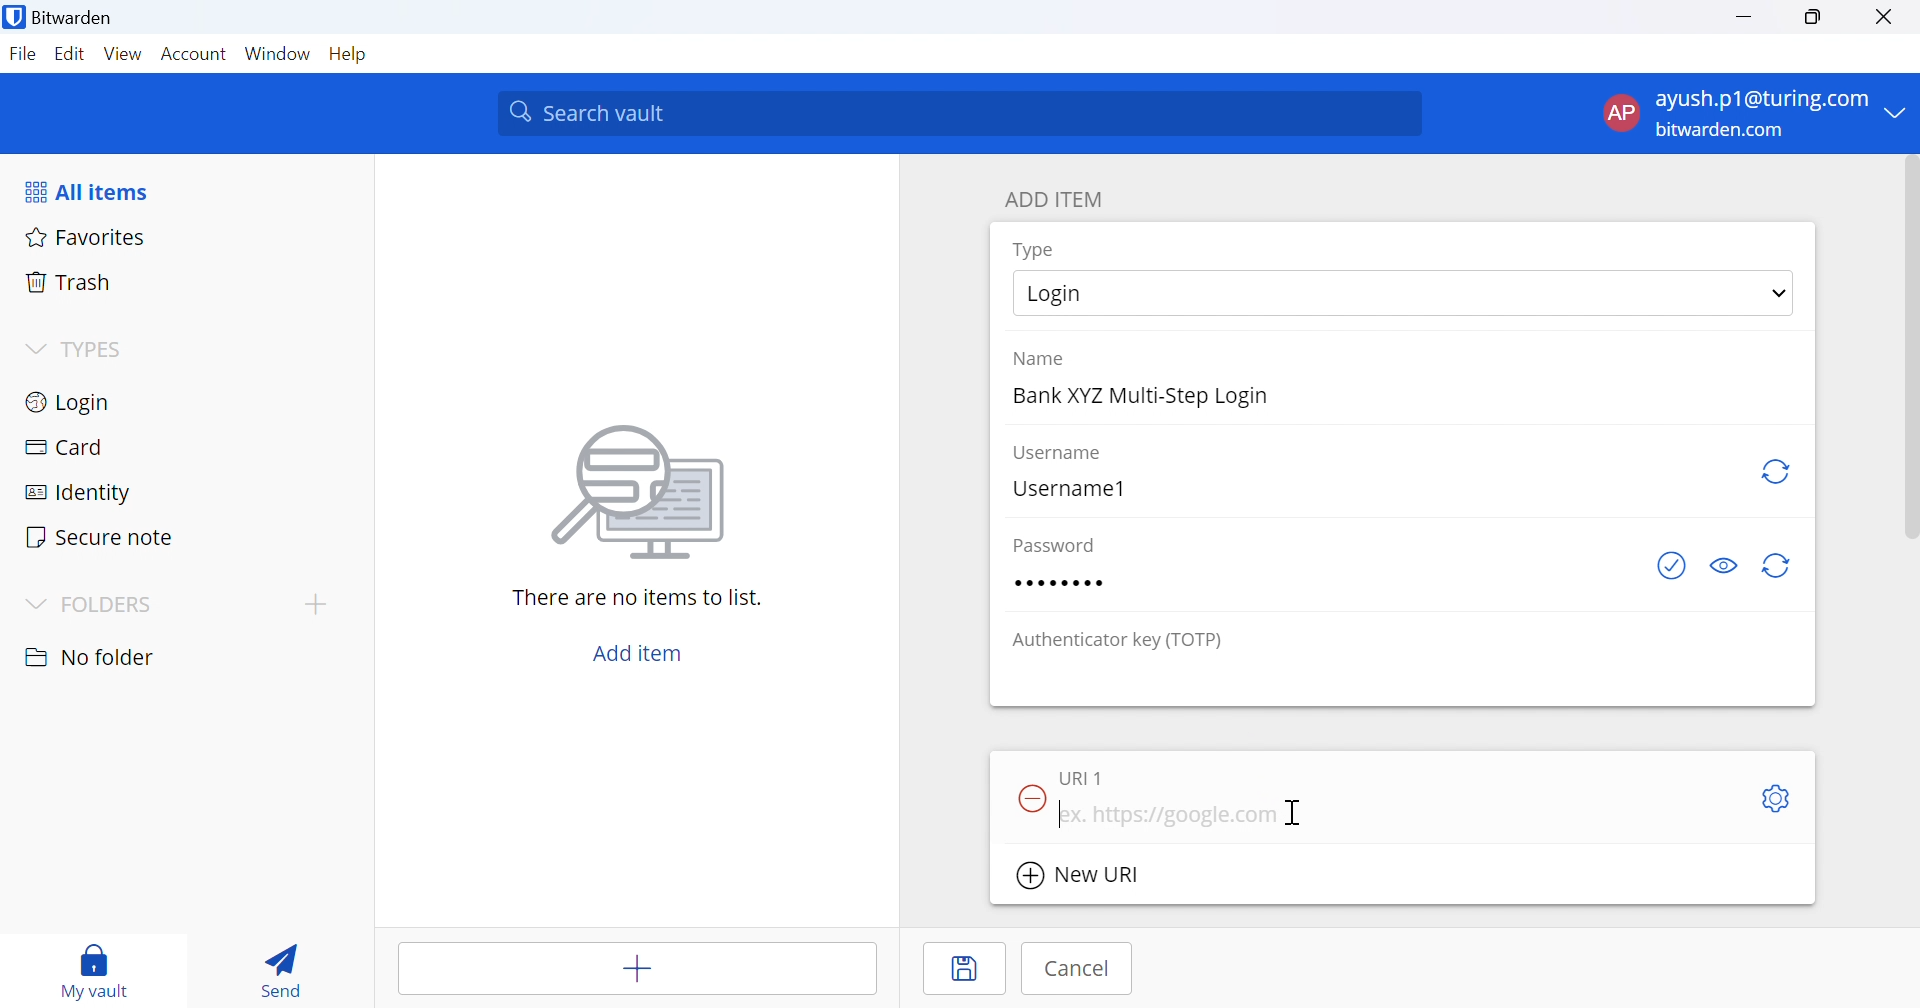  What do you see at coordinates (1779, 798) in the screenshot?
I see `Settings` at bounding box center [1779, 798].